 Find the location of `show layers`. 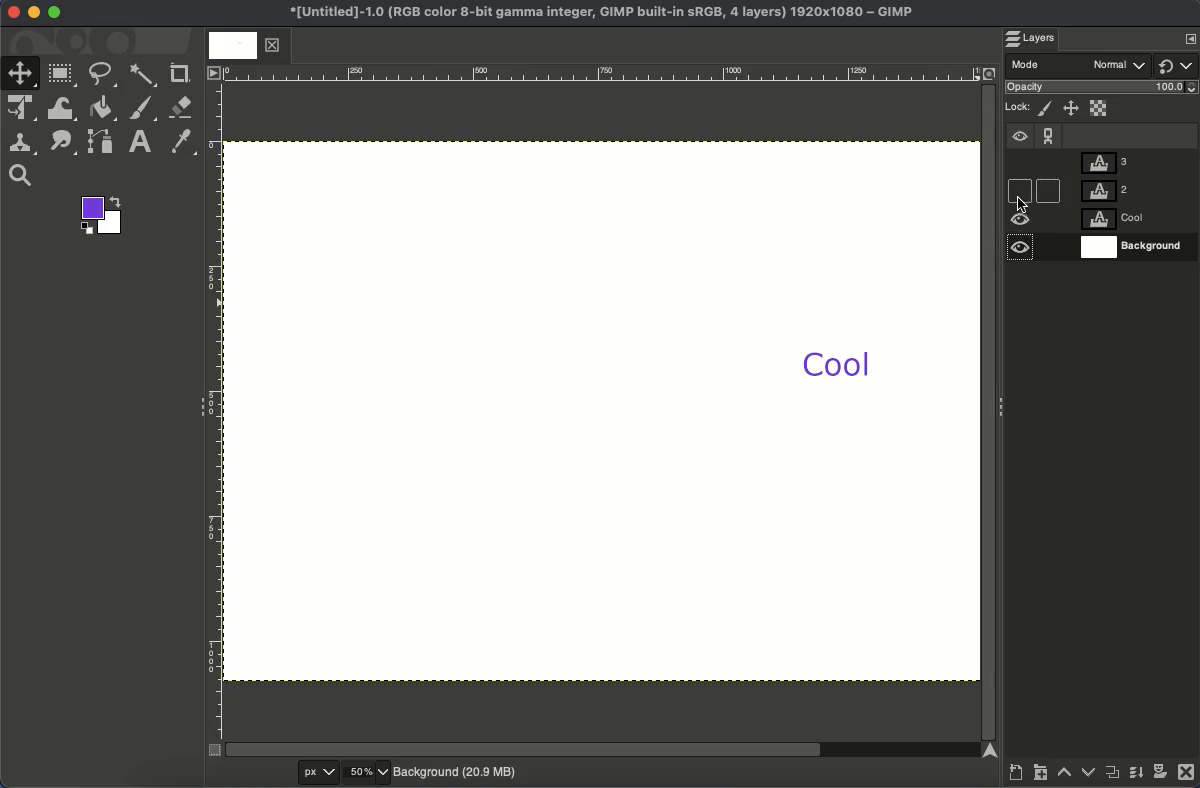

show layers is located at coordinates (1183, 37).